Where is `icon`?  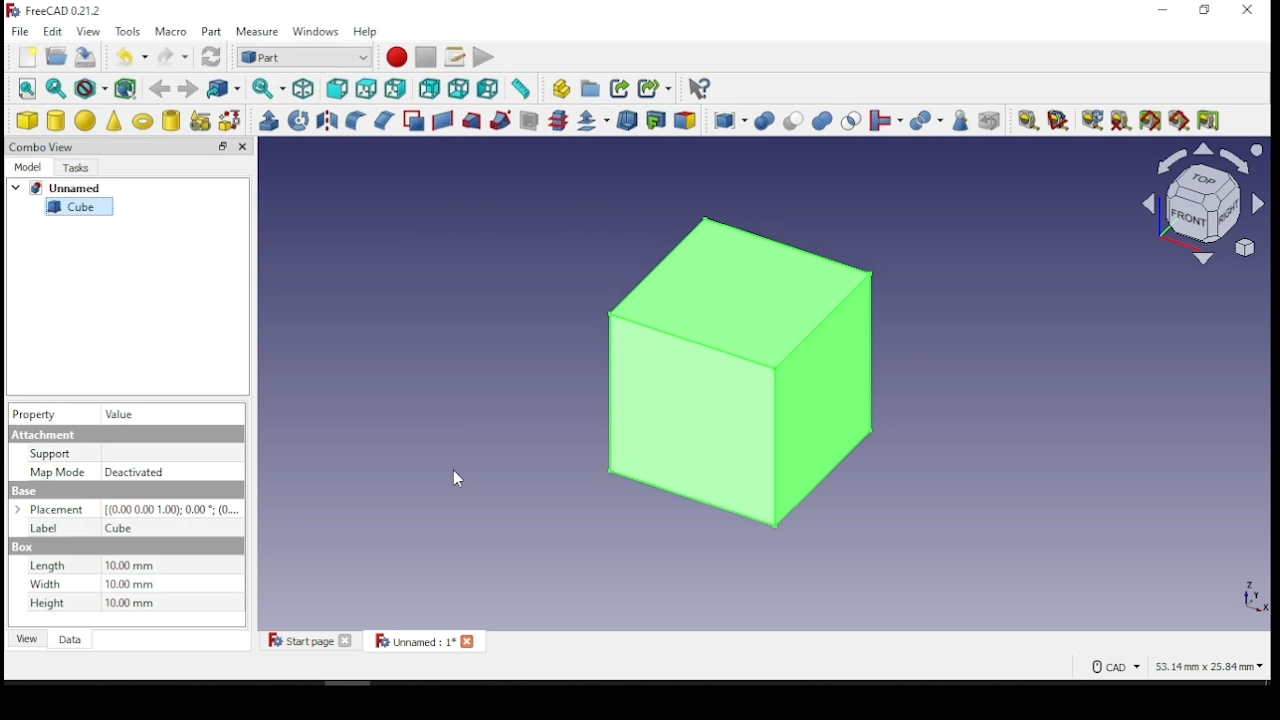 icon is located at coordinates (57, 13).